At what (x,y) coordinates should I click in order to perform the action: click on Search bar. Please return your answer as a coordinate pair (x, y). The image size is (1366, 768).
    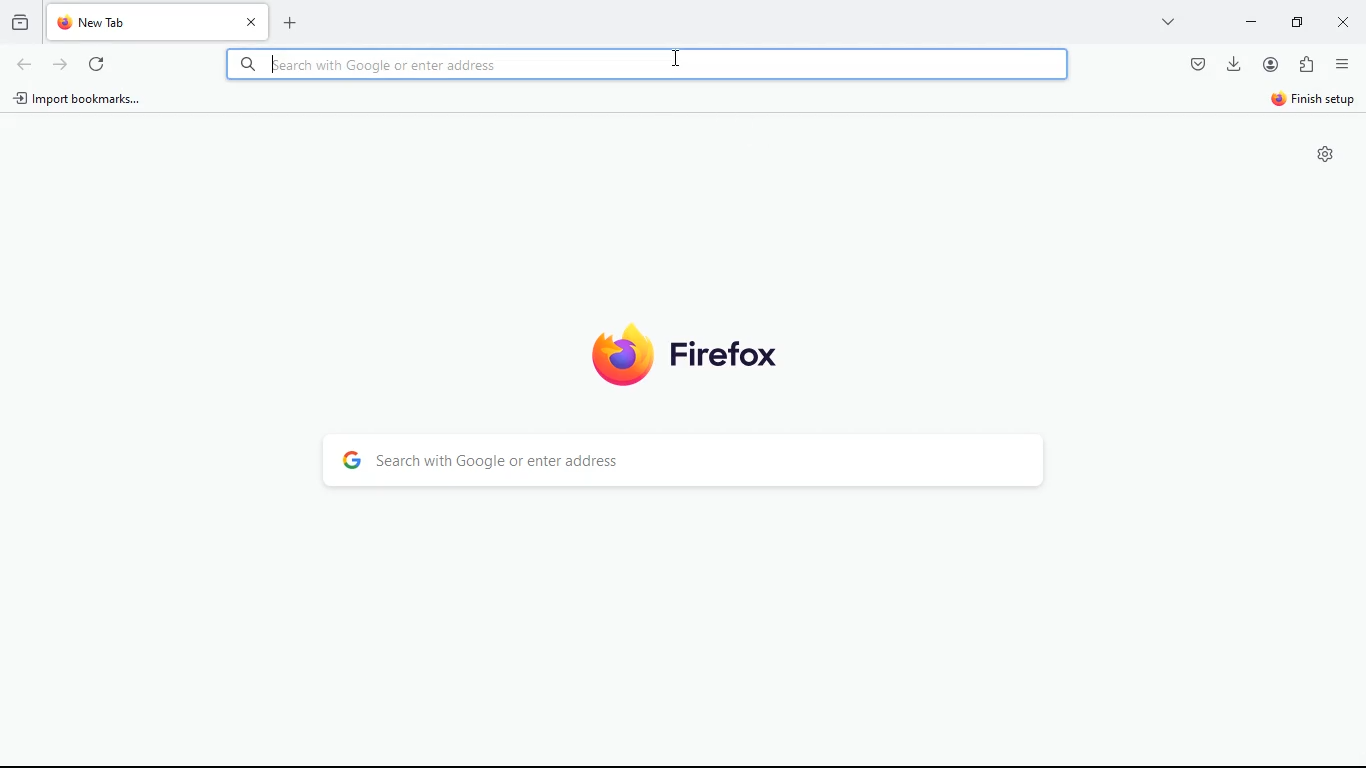
    Looking at the image, I should click on (648, 64).